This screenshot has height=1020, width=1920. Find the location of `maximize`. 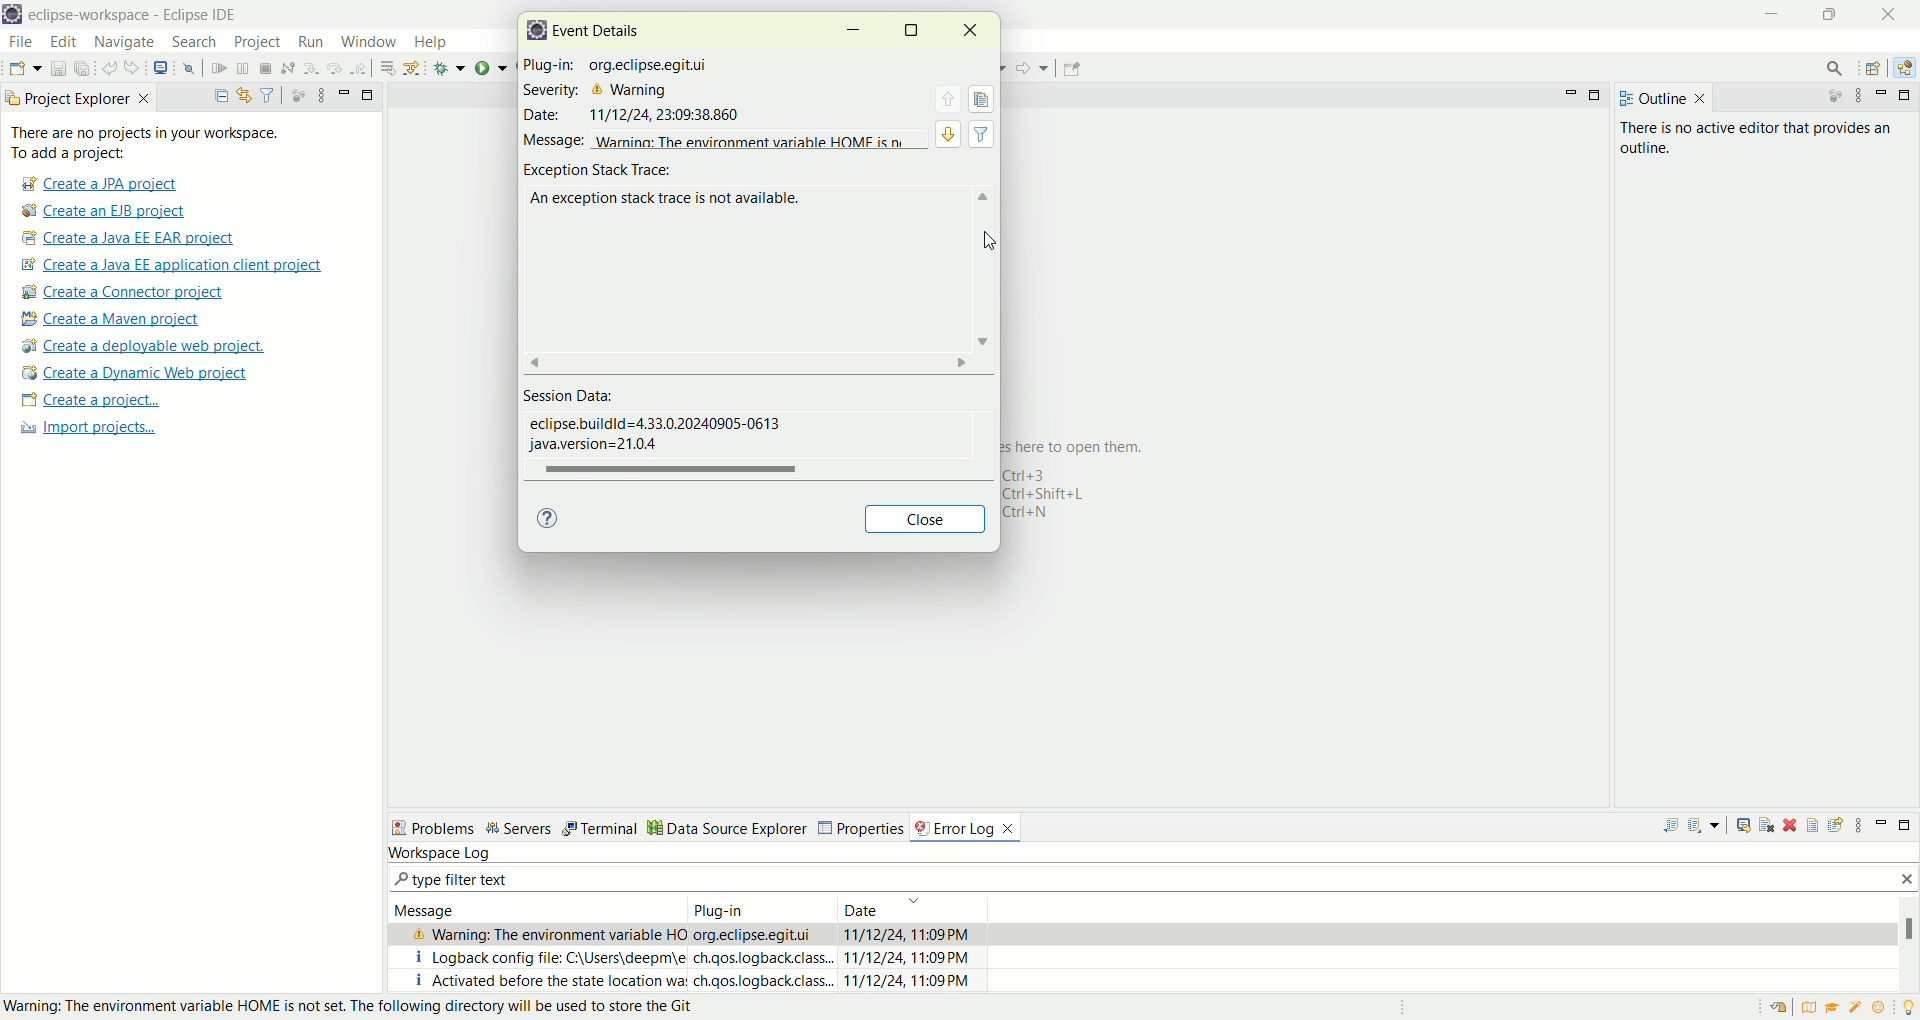

maximize is located at coordinates (1831, 15).